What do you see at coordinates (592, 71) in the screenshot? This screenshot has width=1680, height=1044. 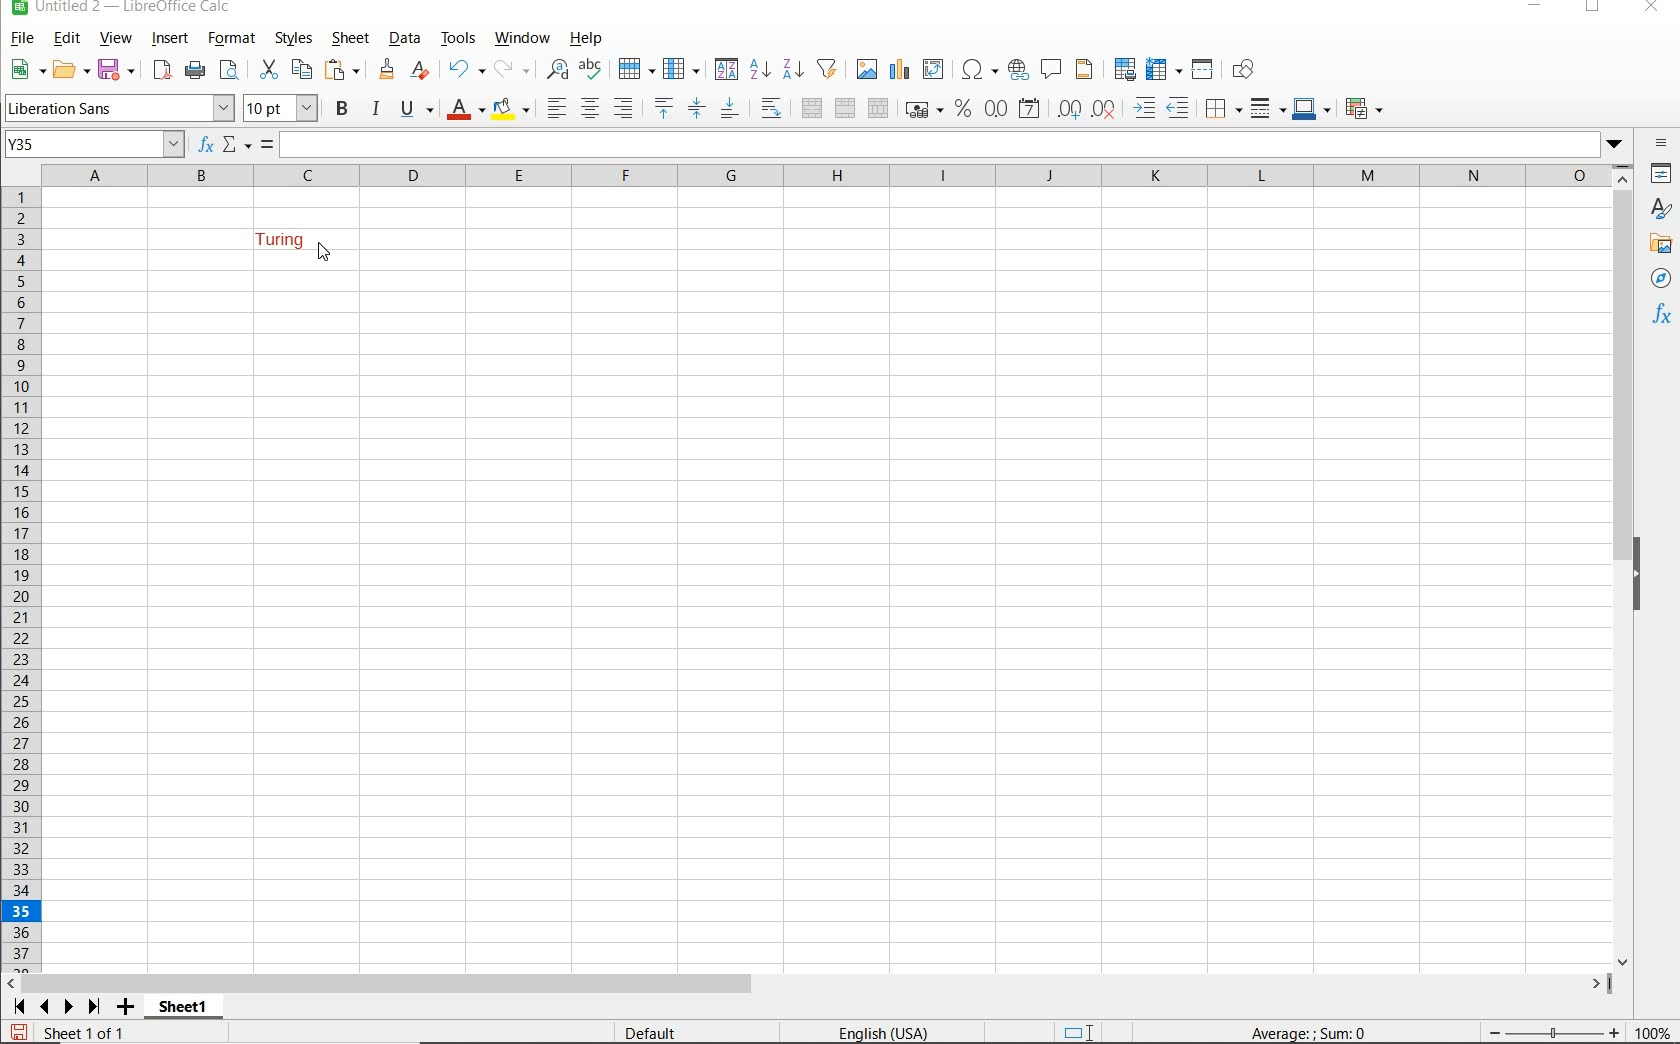 I see `SPELLING` at bounding box center [592, 71].